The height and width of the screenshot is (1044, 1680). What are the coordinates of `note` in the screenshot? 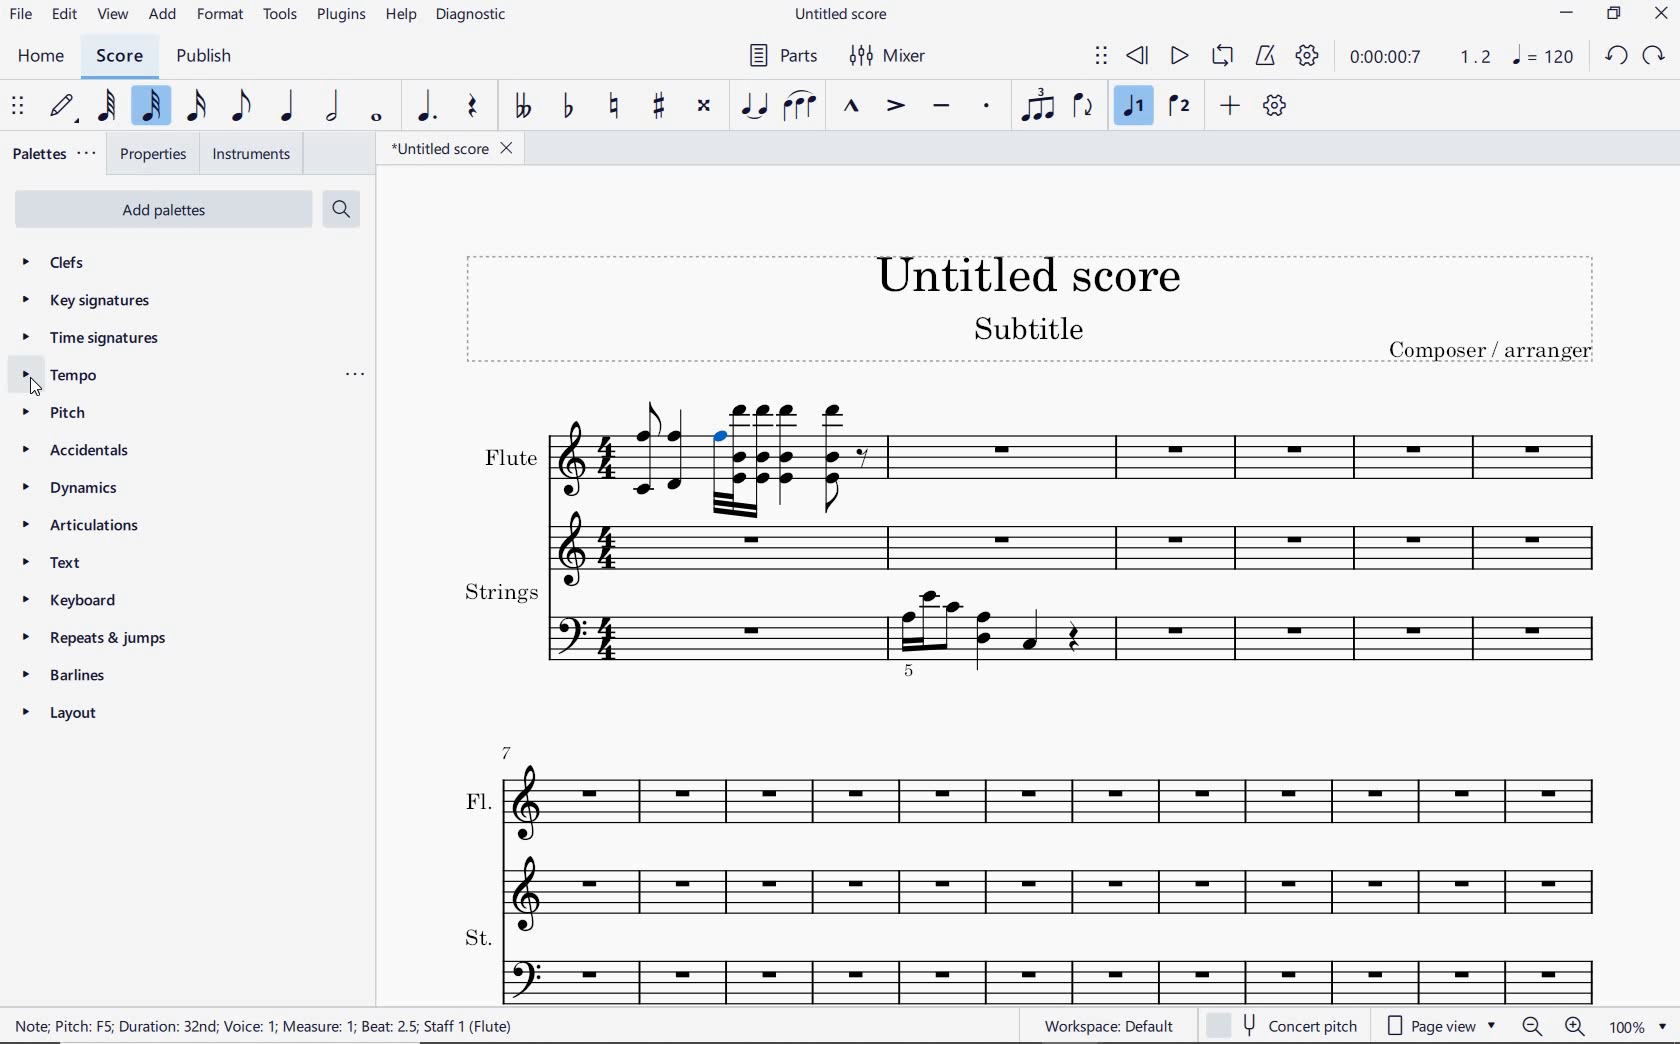 It's located at (1546, 58).